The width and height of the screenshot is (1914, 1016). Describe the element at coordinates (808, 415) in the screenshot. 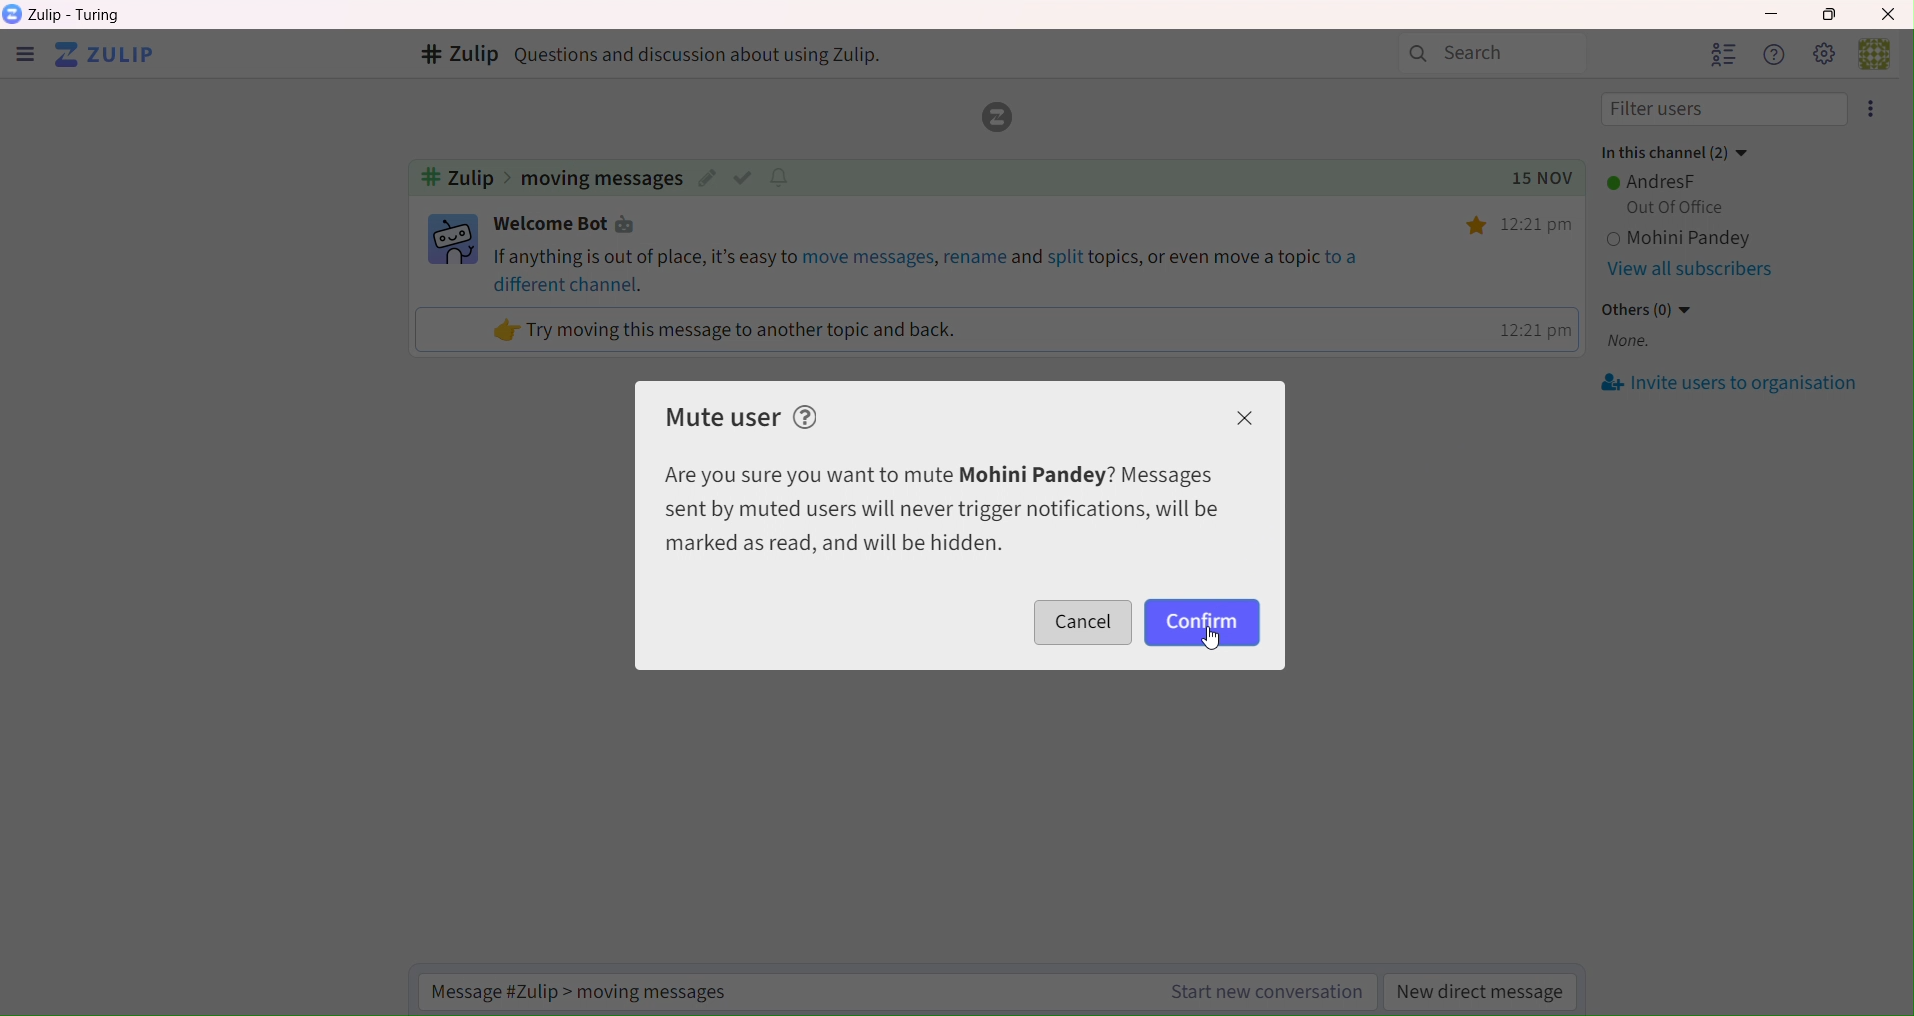

I see `help` at that location.